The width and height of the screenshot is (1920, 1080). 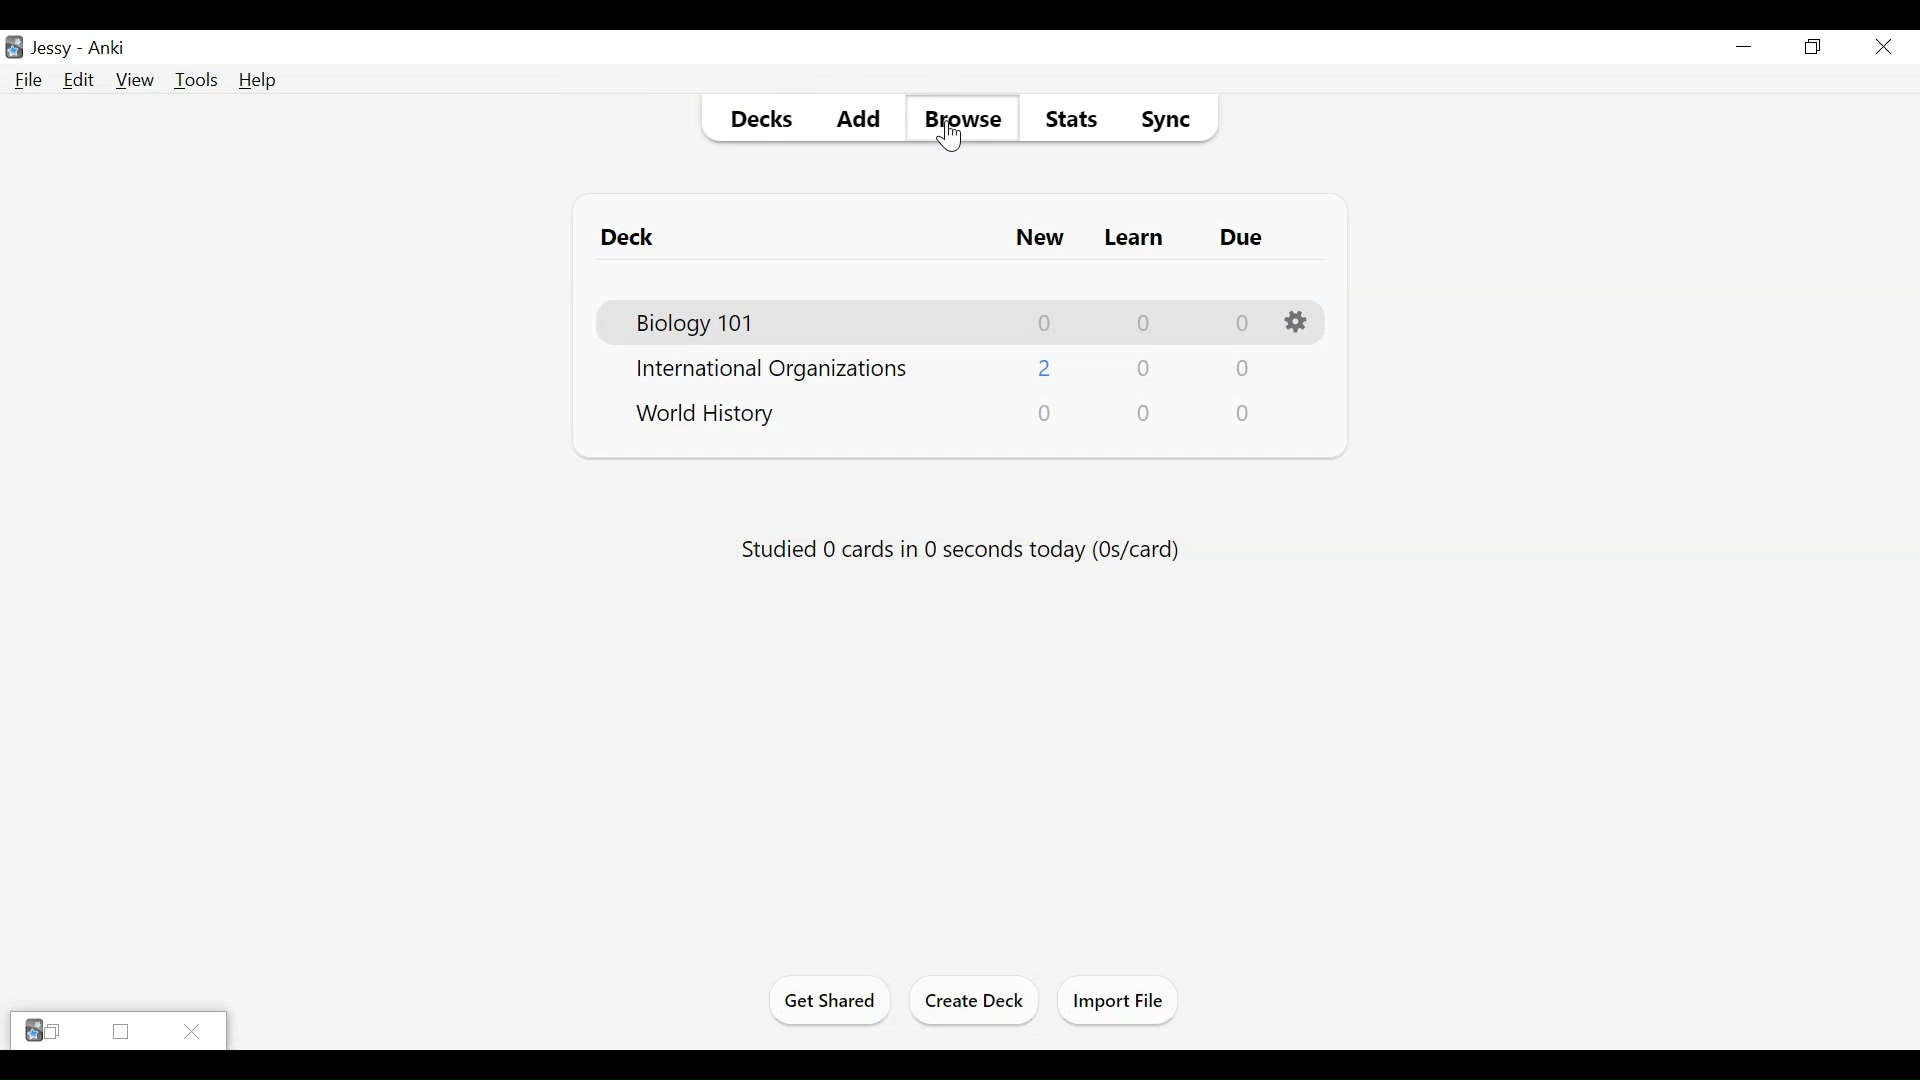 What do you see at coordinates (1133, 237) in the screenshot?
I see `Learn Card` at bounding box center [1133, 237].